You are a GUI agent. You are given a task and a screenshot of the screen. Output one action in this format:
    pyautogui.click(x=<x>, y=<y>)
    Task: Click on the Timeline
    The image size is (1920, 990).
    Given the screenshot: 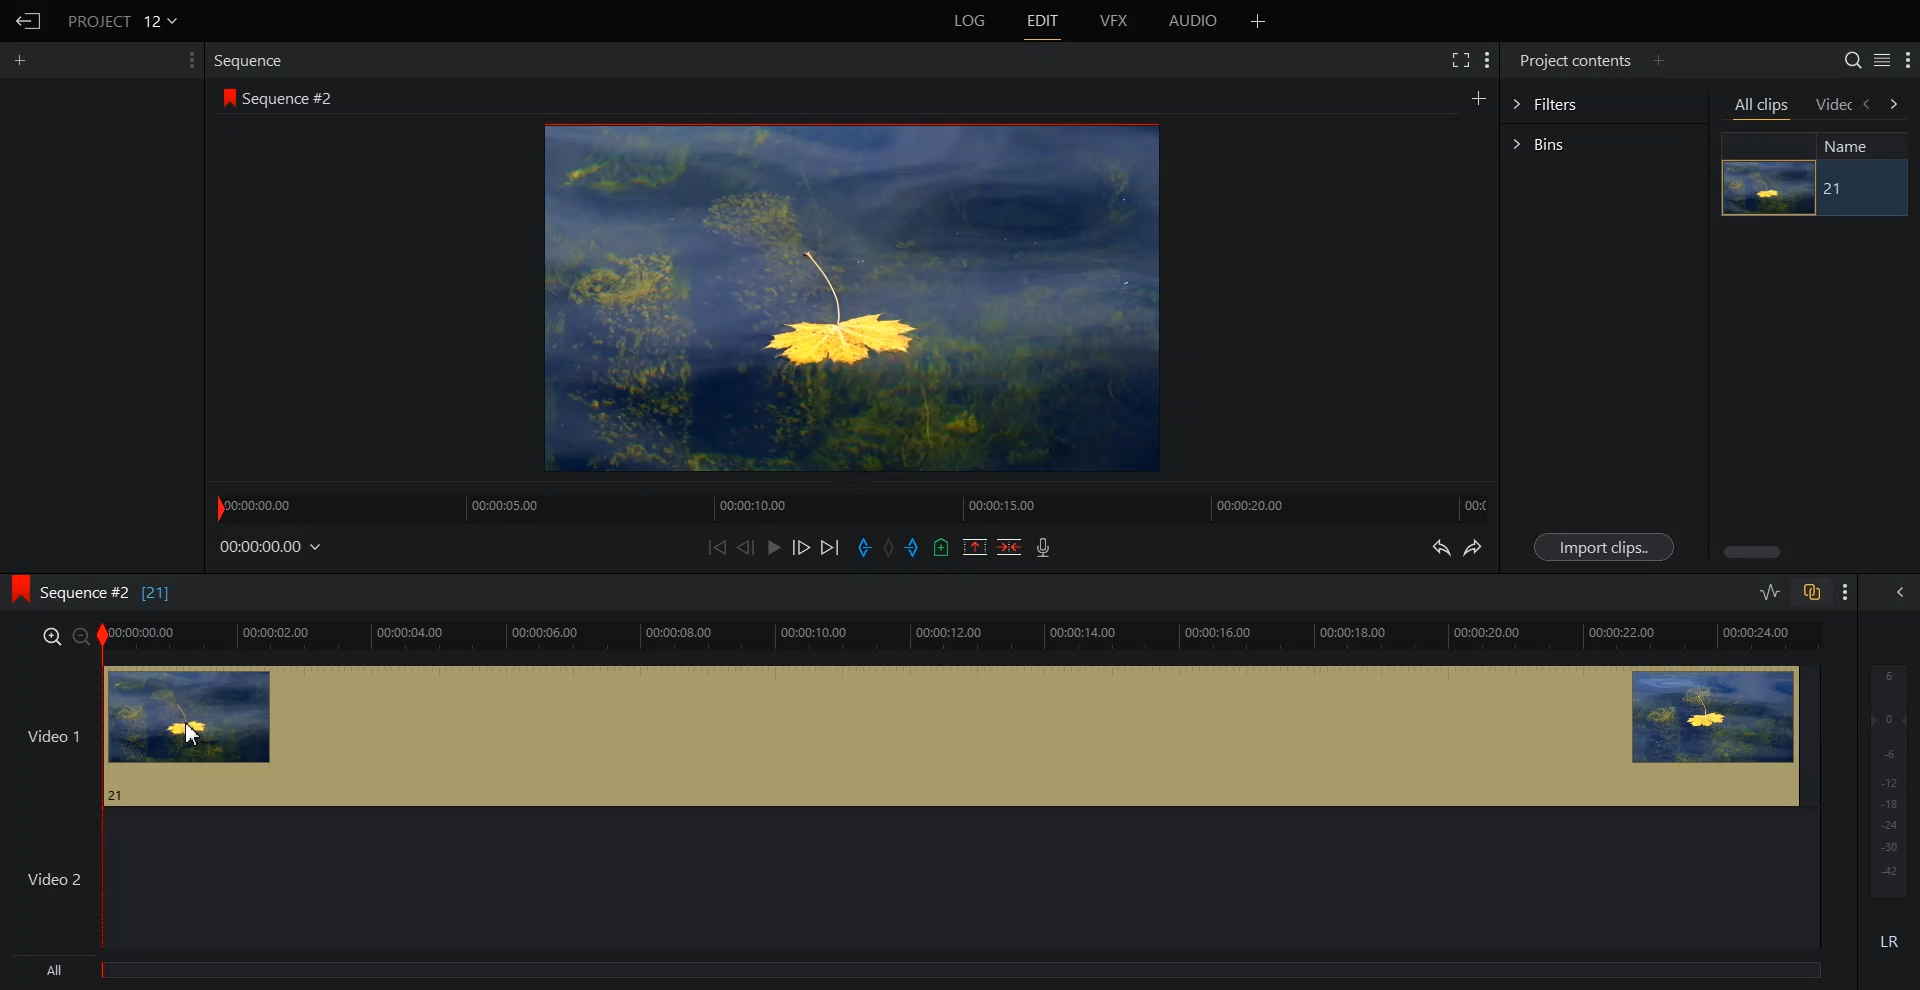 What is the action you would take?
    pyautogui.click(x=854, y=505)
    